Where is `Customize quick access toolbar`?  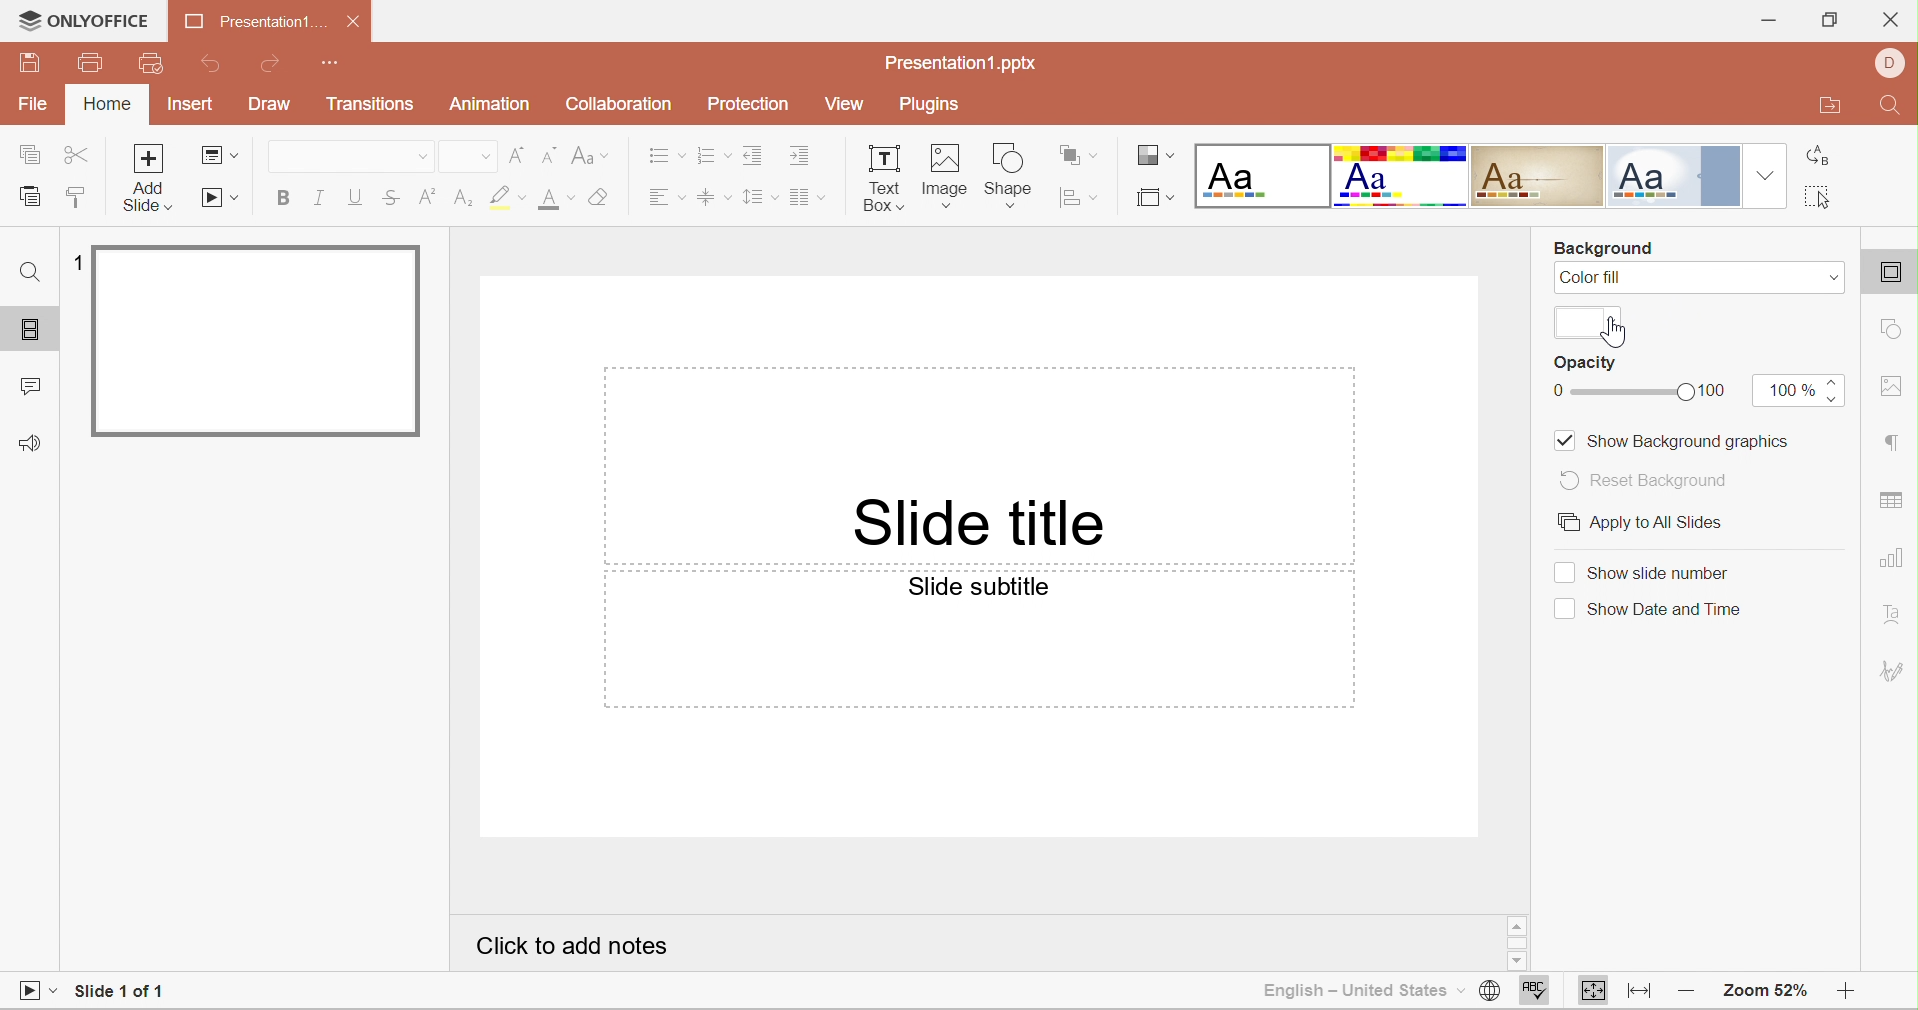
Customize quick access toolbar is located at coordinates (338, 63).